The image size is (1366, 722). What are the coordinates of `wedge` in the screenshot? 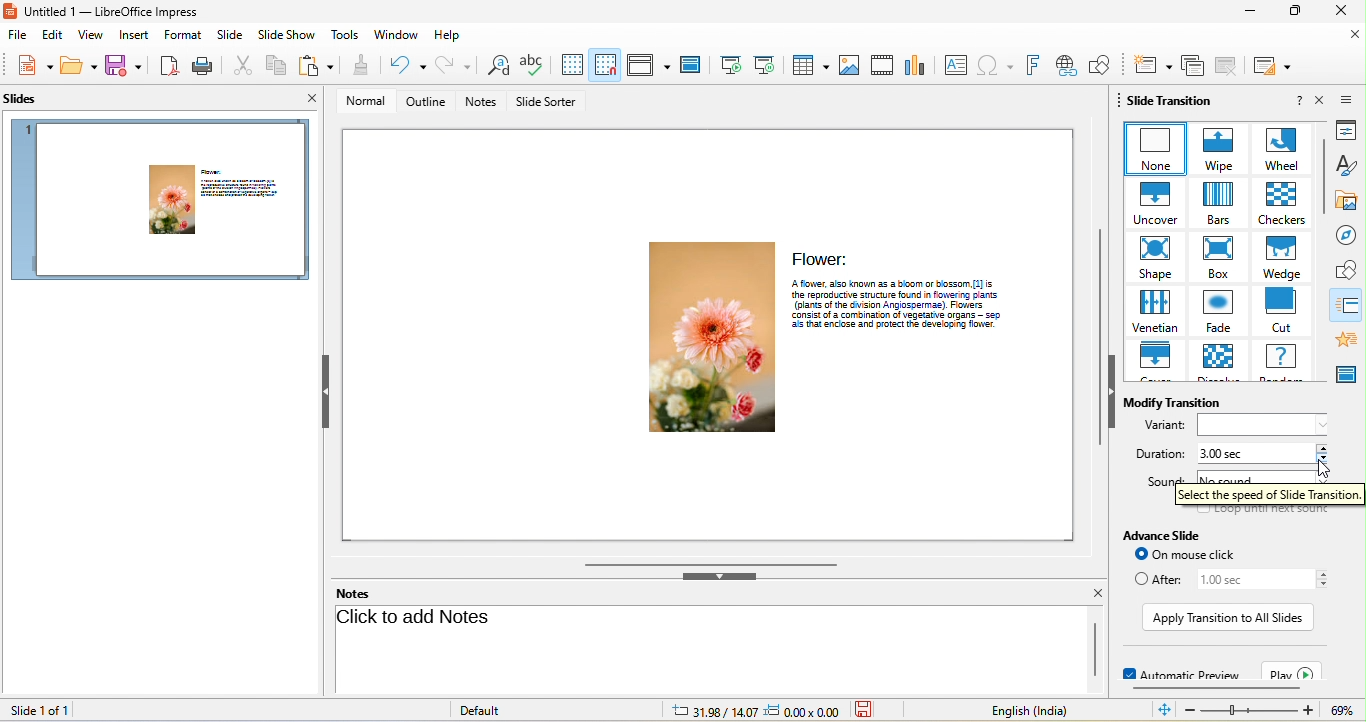 It's located at (1282, 257).